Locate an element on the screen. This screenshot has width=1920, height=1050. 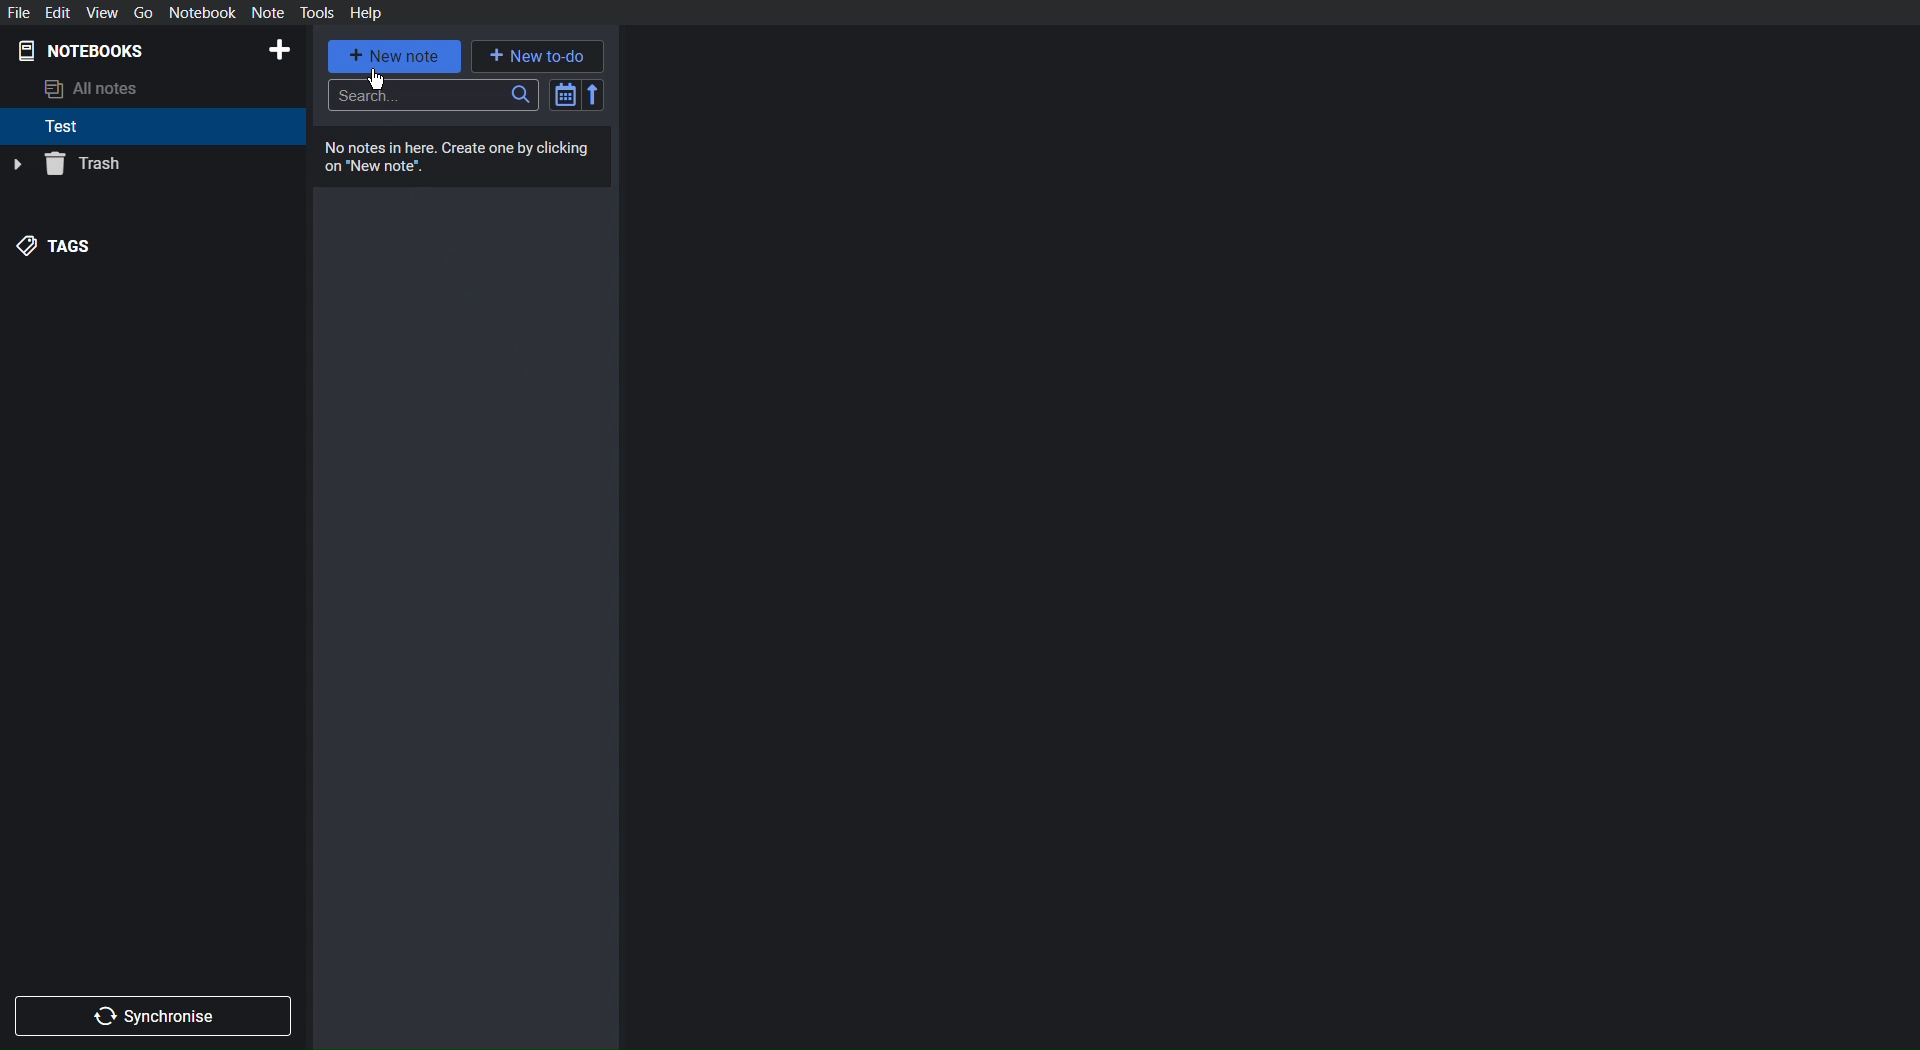
Search is located at coordinates (433, 96).